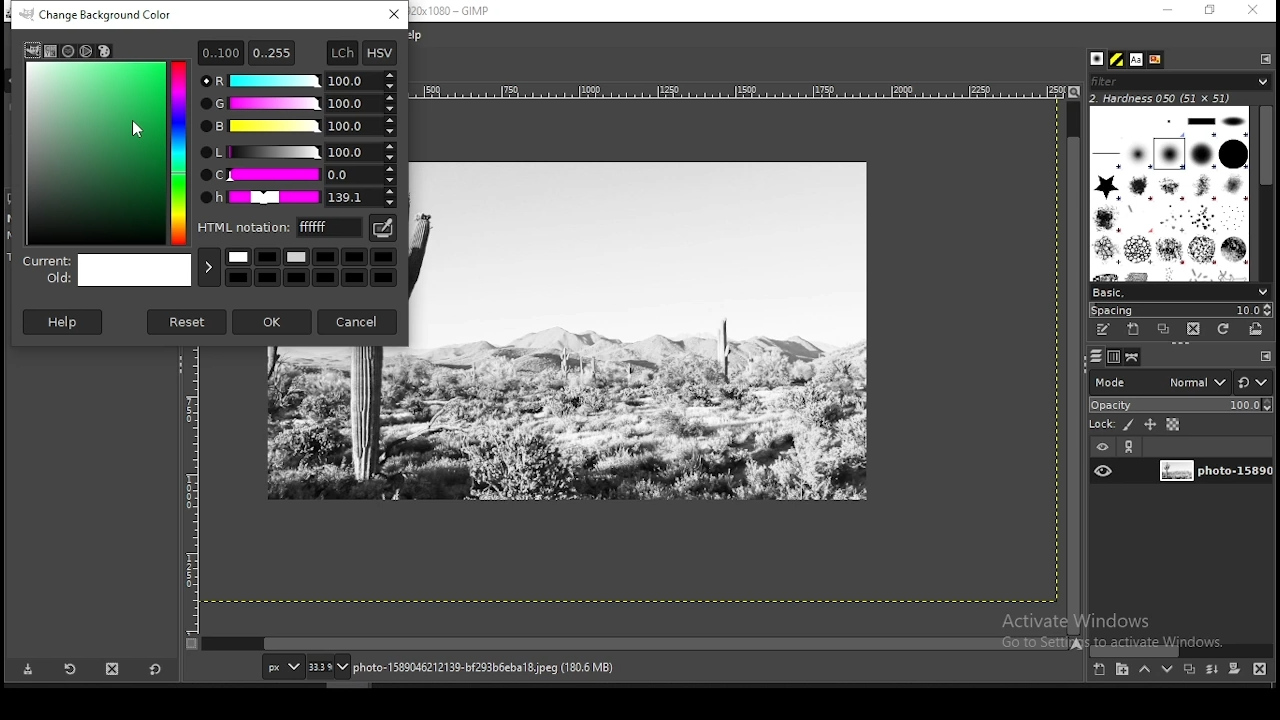 The image size is (1280, 720). Describe the element at coordinates (1096, 357) in the screenshot. I see `layers` at that location.